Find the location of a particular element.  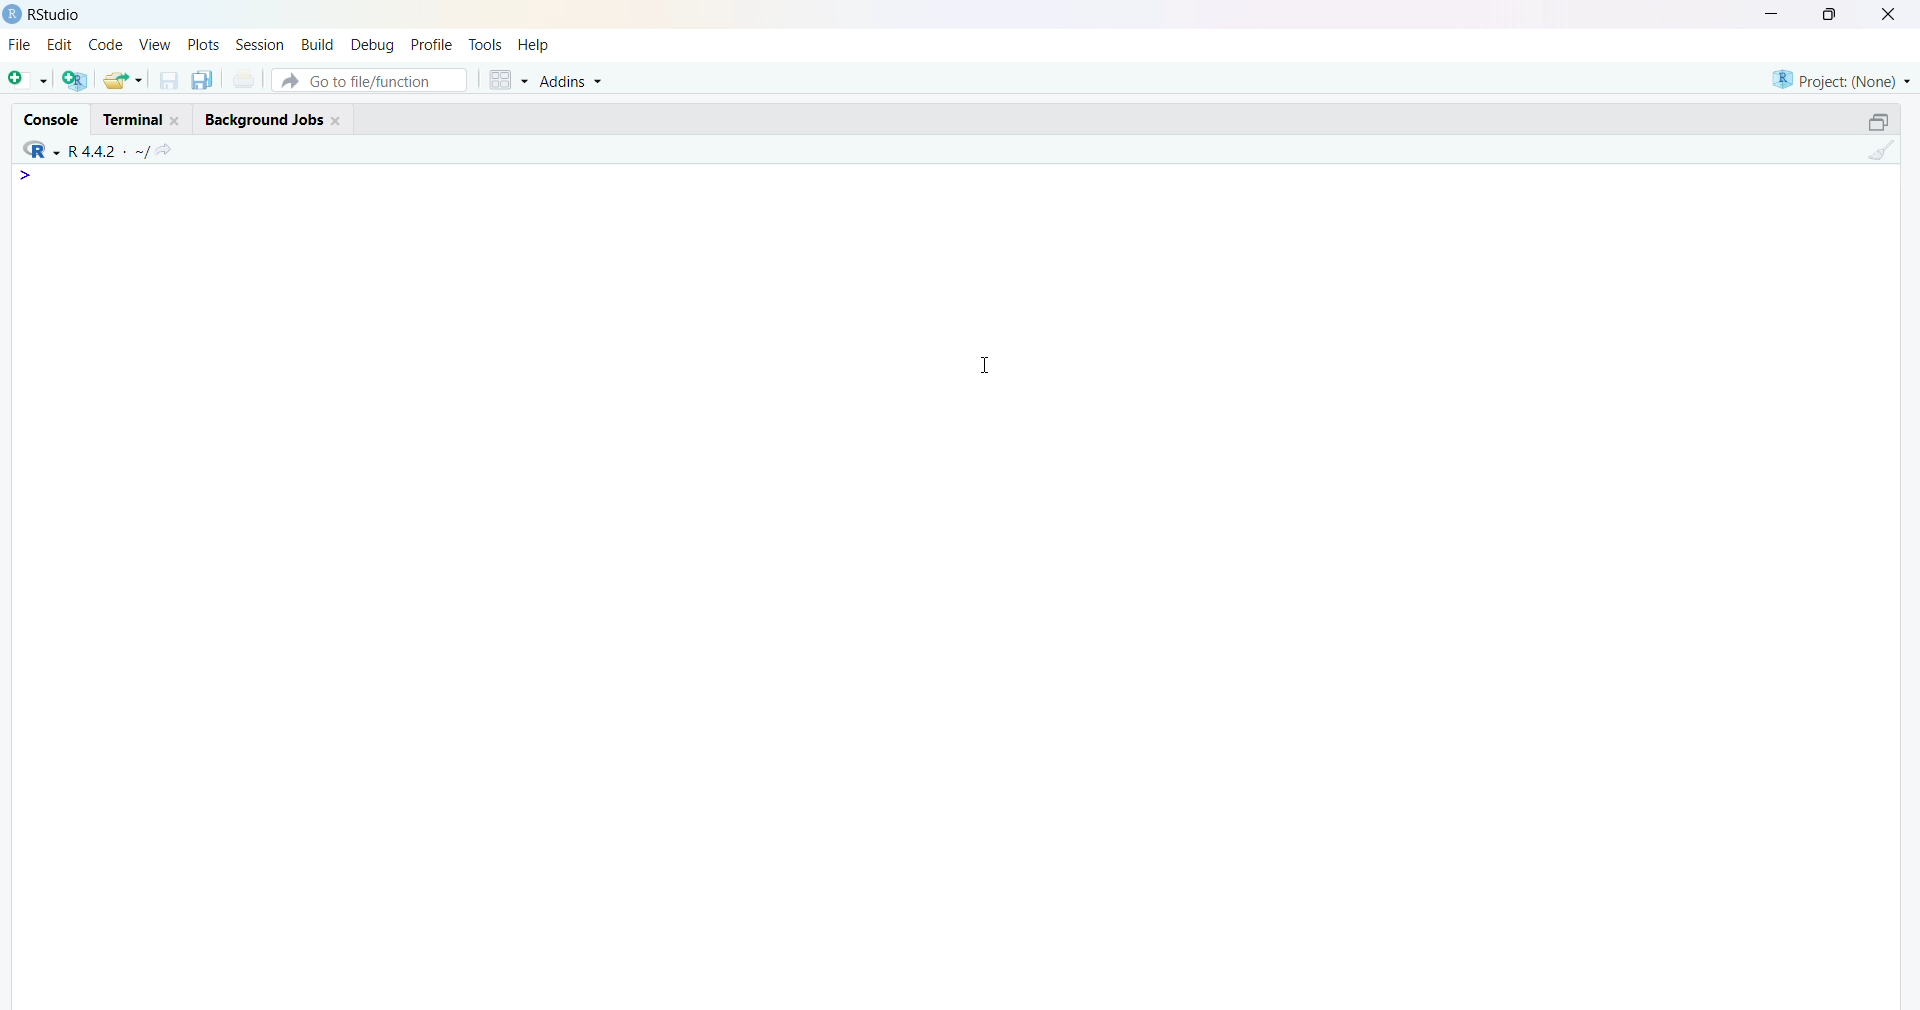

add file is located at coordinates (77, 80).